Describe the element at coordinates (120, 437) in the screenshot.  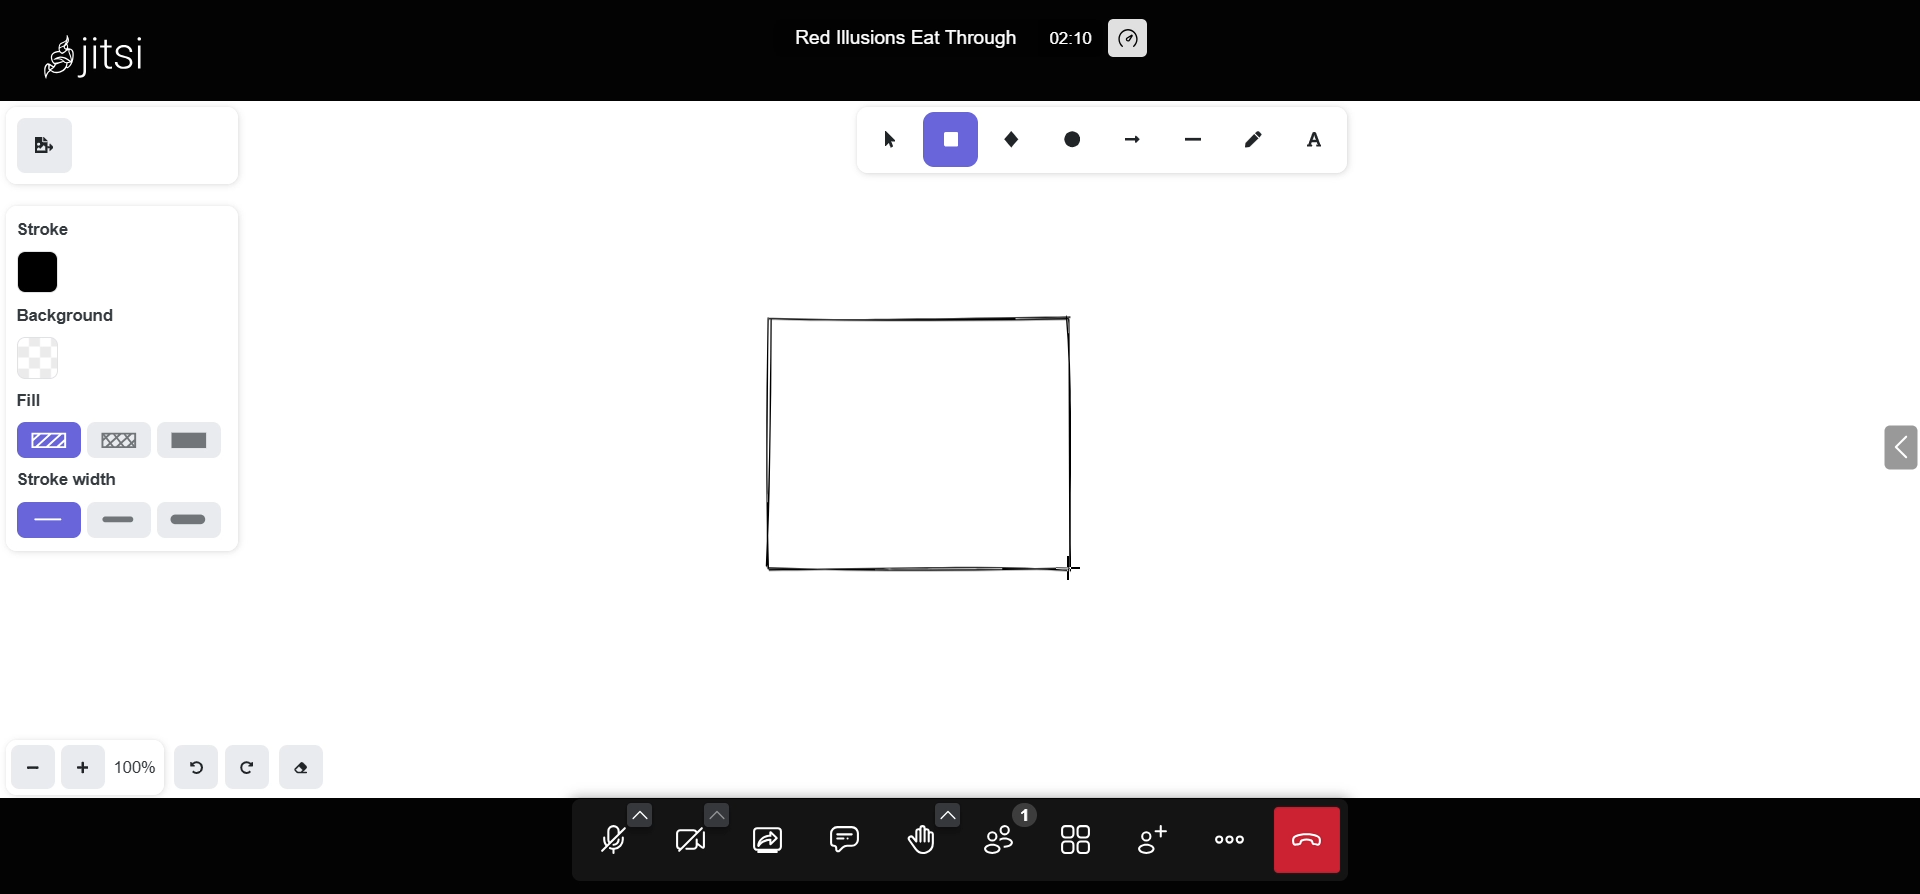
I see `cross hatch` at that location.